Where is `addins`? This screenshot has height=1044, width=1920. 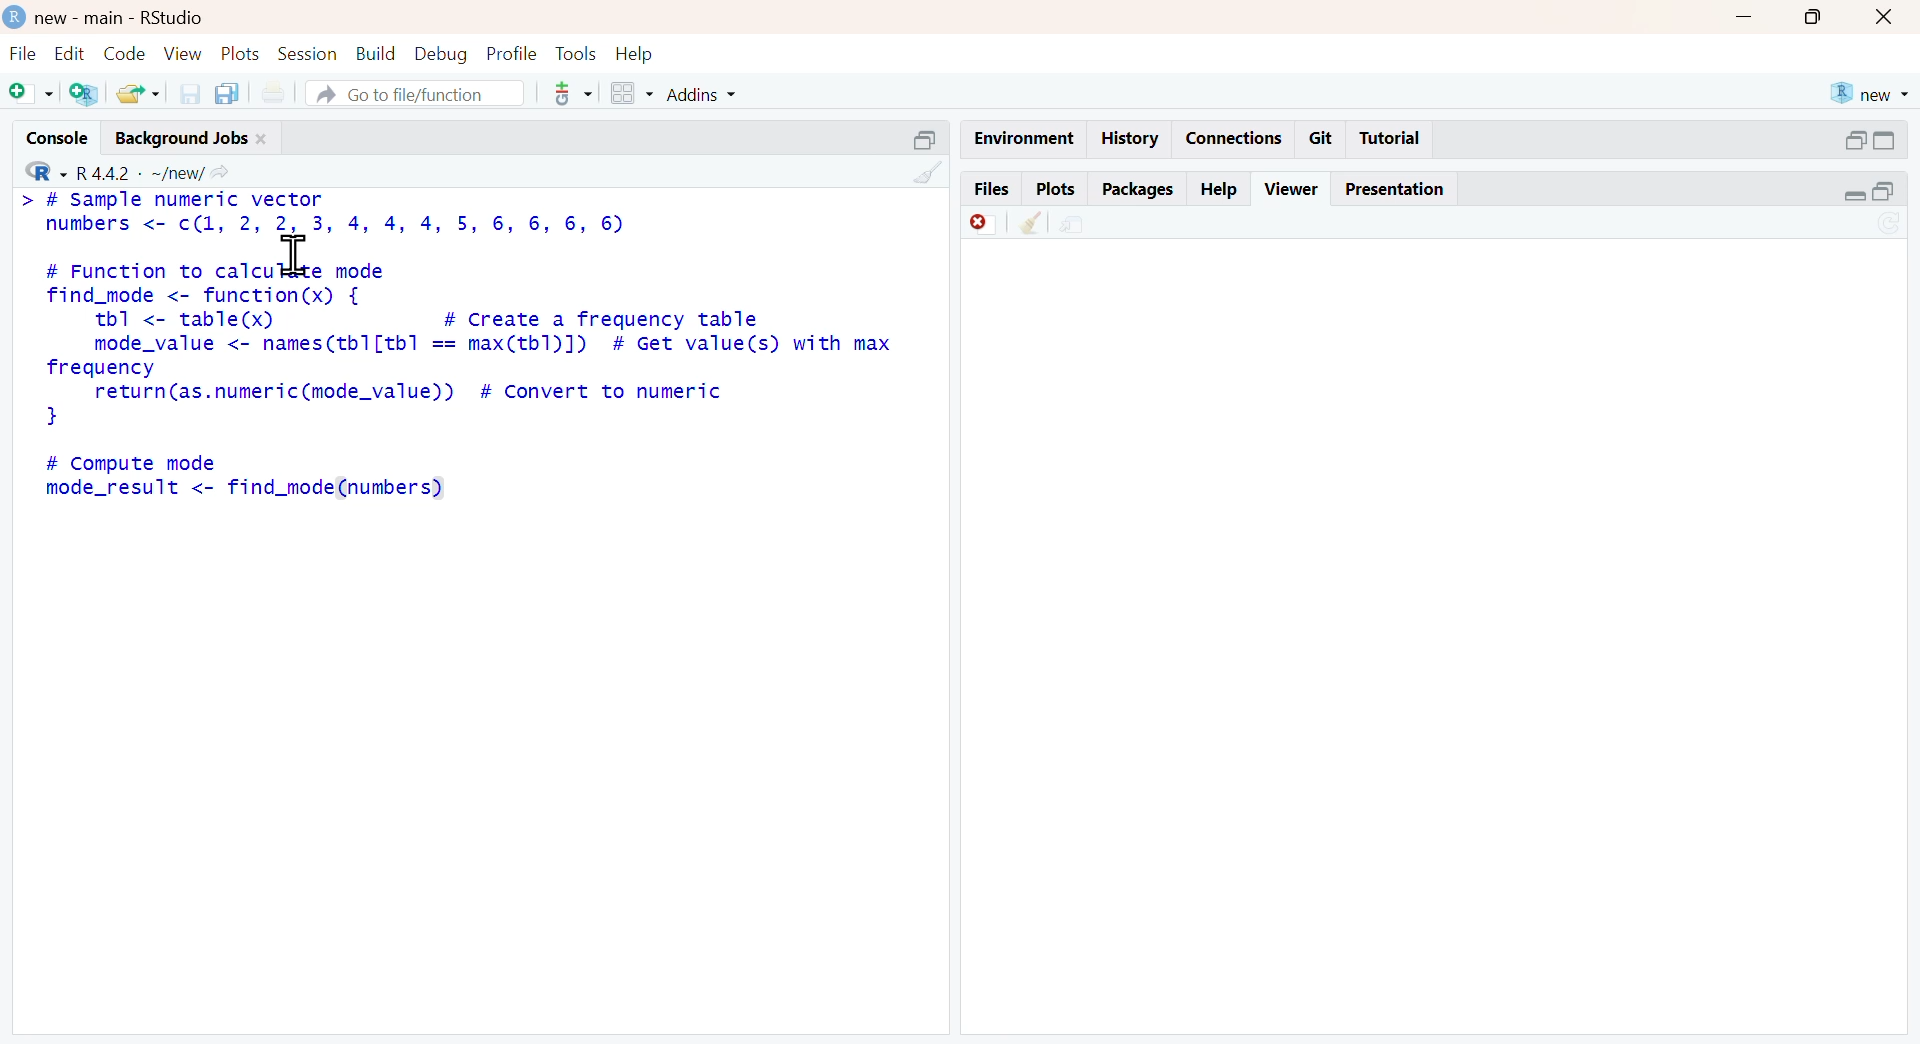 addins is located at coordinates (704, 96).